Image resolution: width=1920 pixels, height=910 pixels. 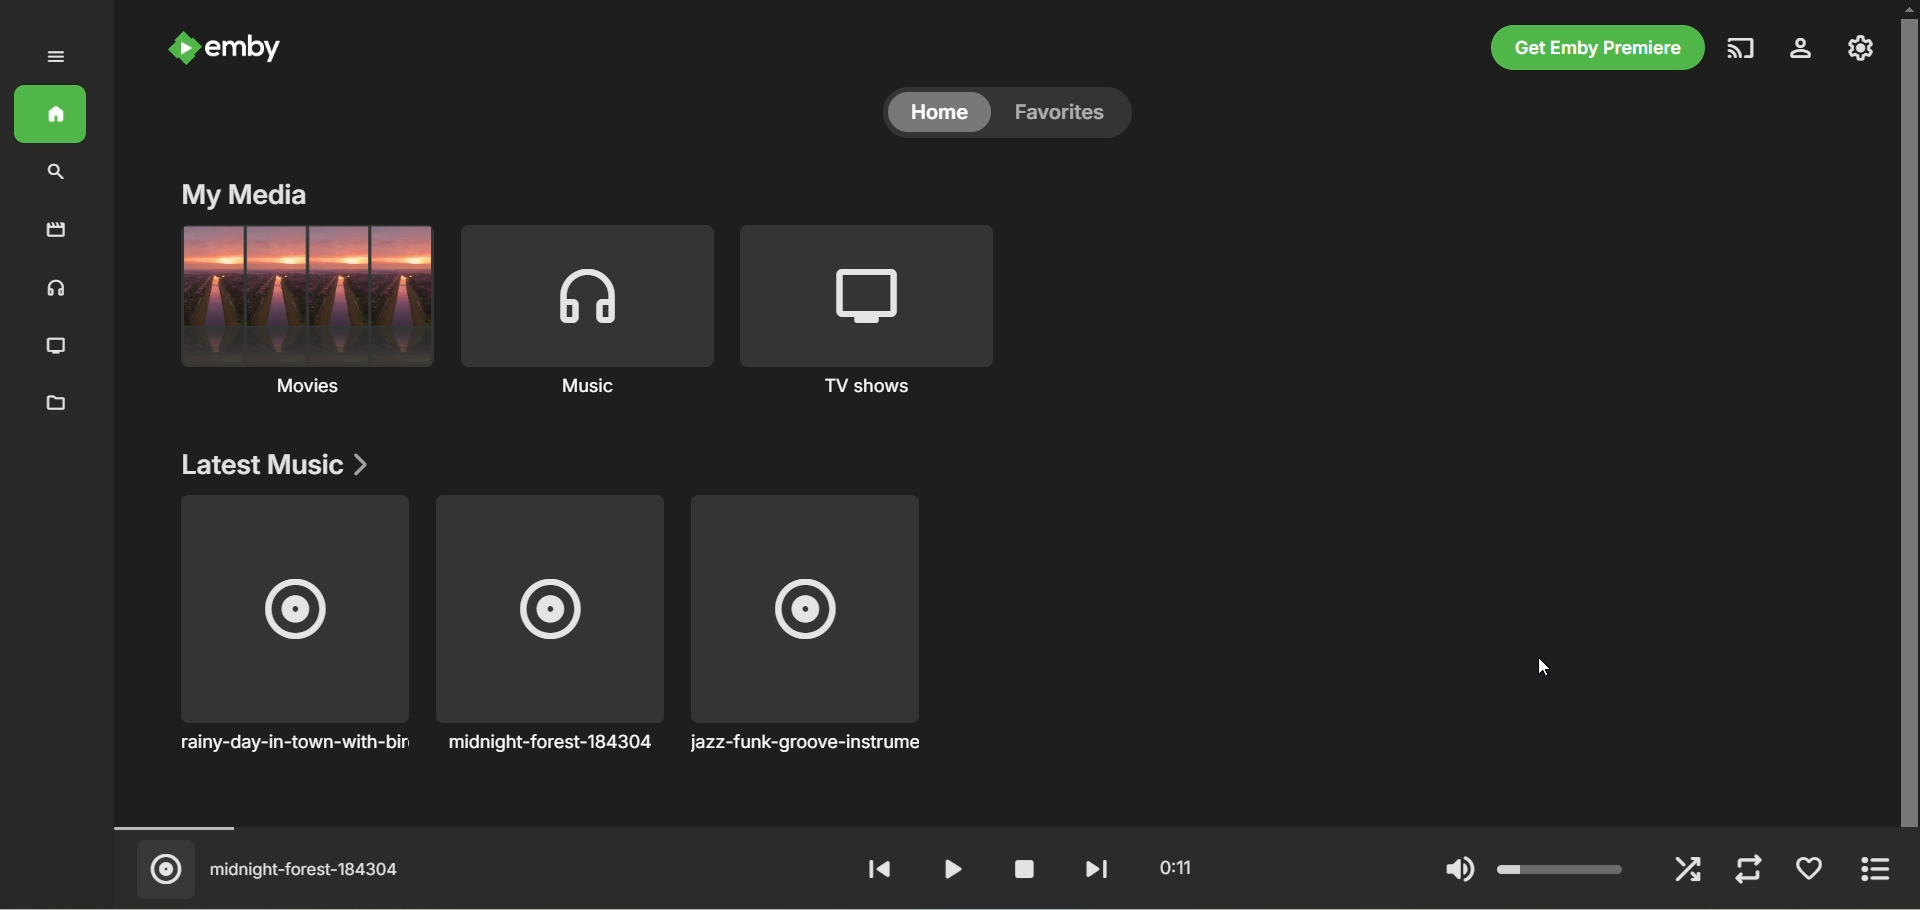 I want to click on settings, so click(x=1802, y=49).